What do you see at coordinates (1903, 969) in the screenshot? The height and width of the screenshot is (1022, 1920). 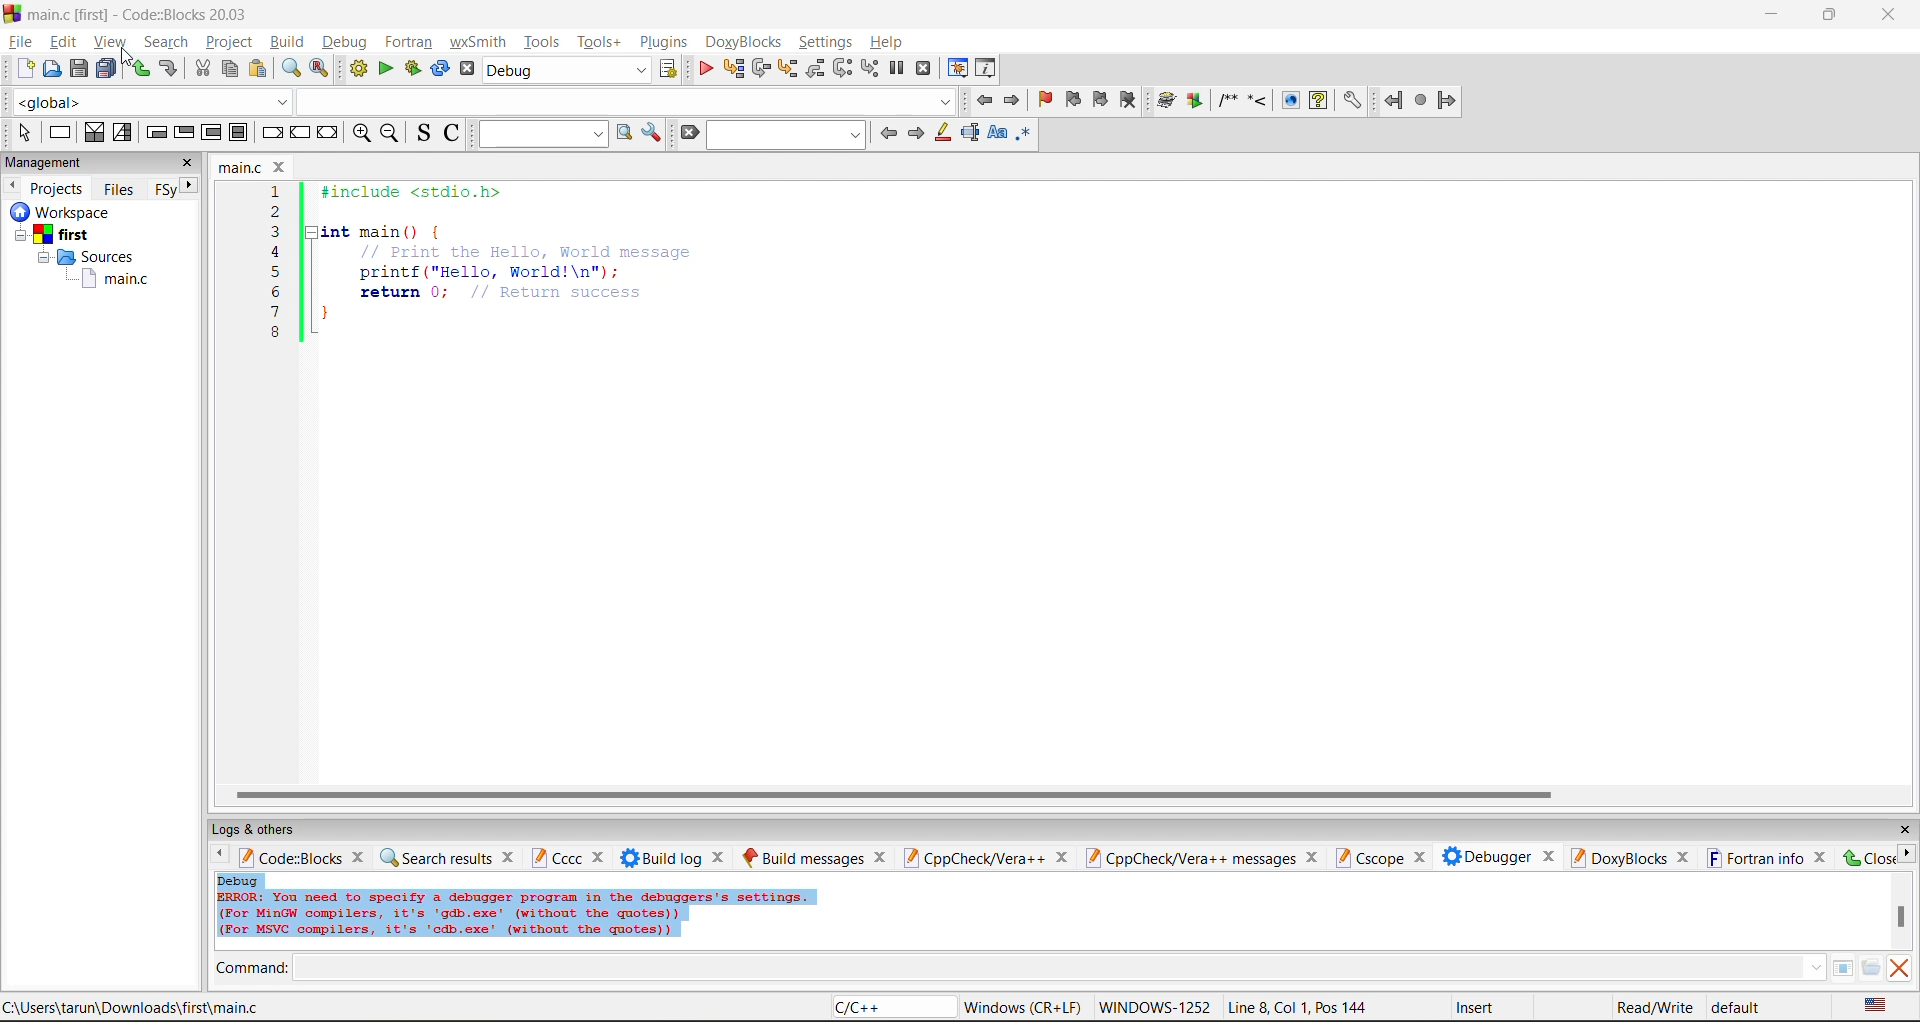 I see `clear output window` at bounding box center [1903, 969].